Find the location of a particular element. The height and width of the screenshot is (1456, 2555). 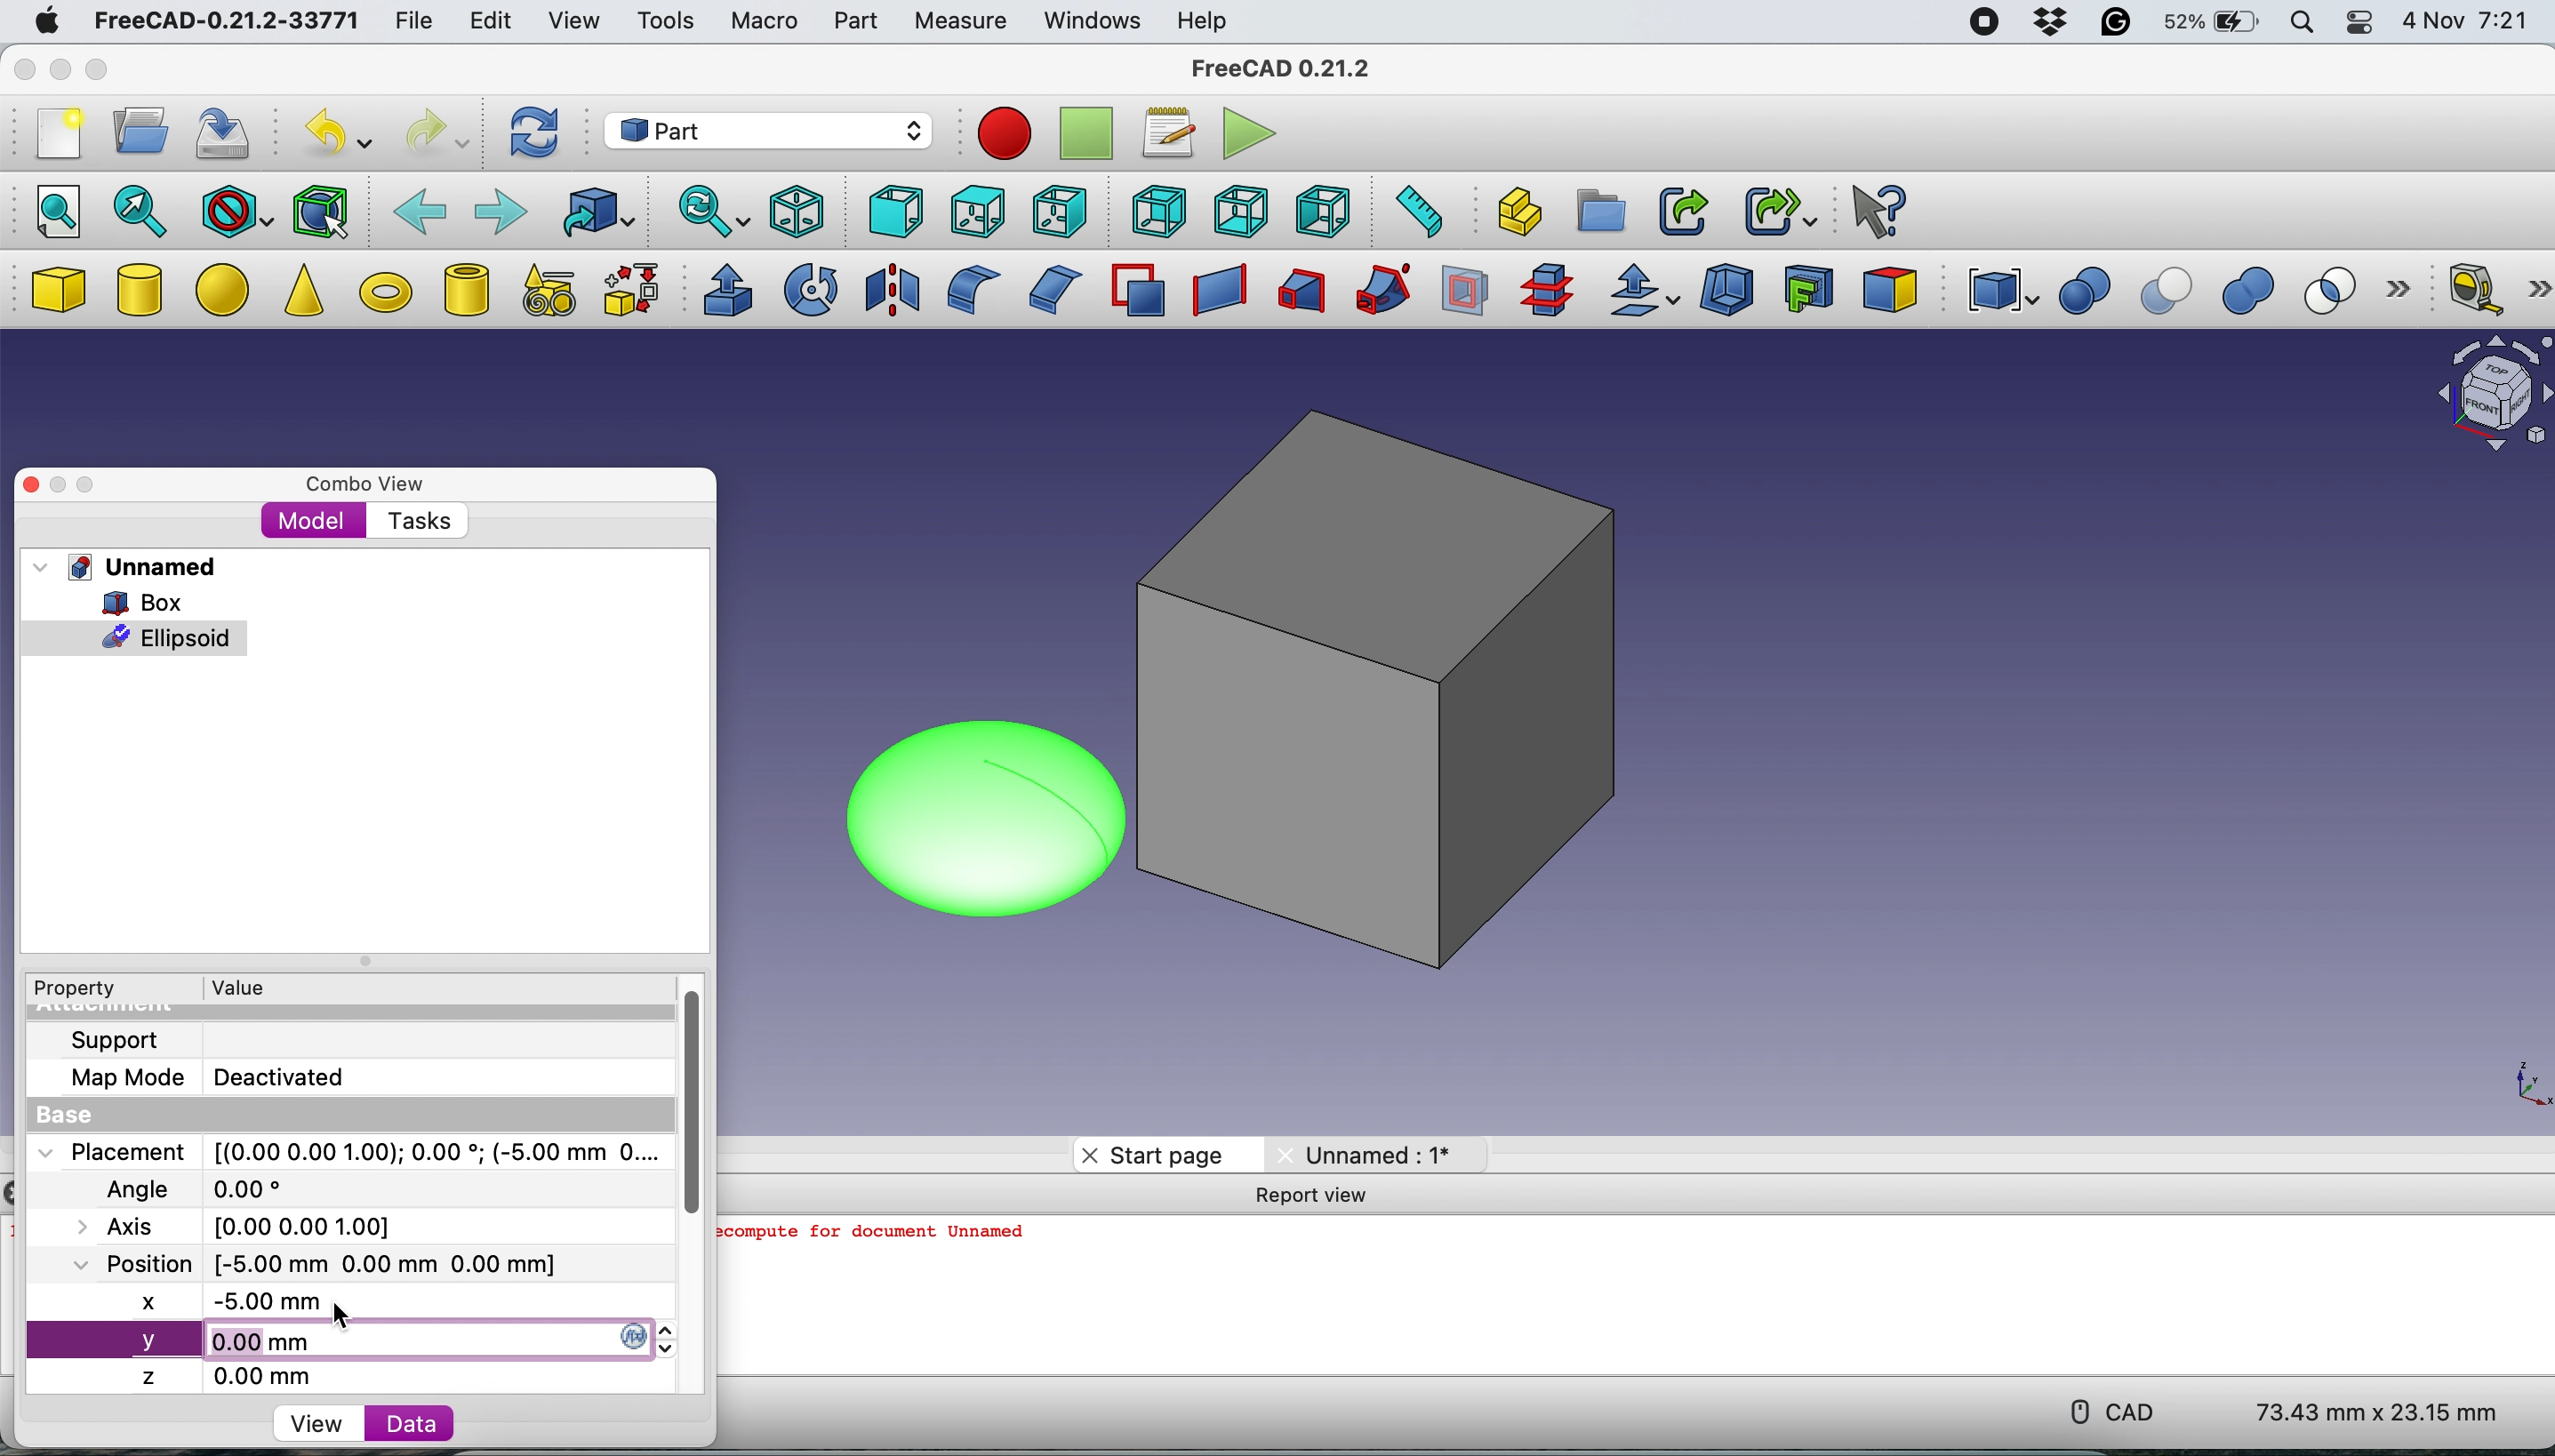

edit is located at coordinates (485, 22).